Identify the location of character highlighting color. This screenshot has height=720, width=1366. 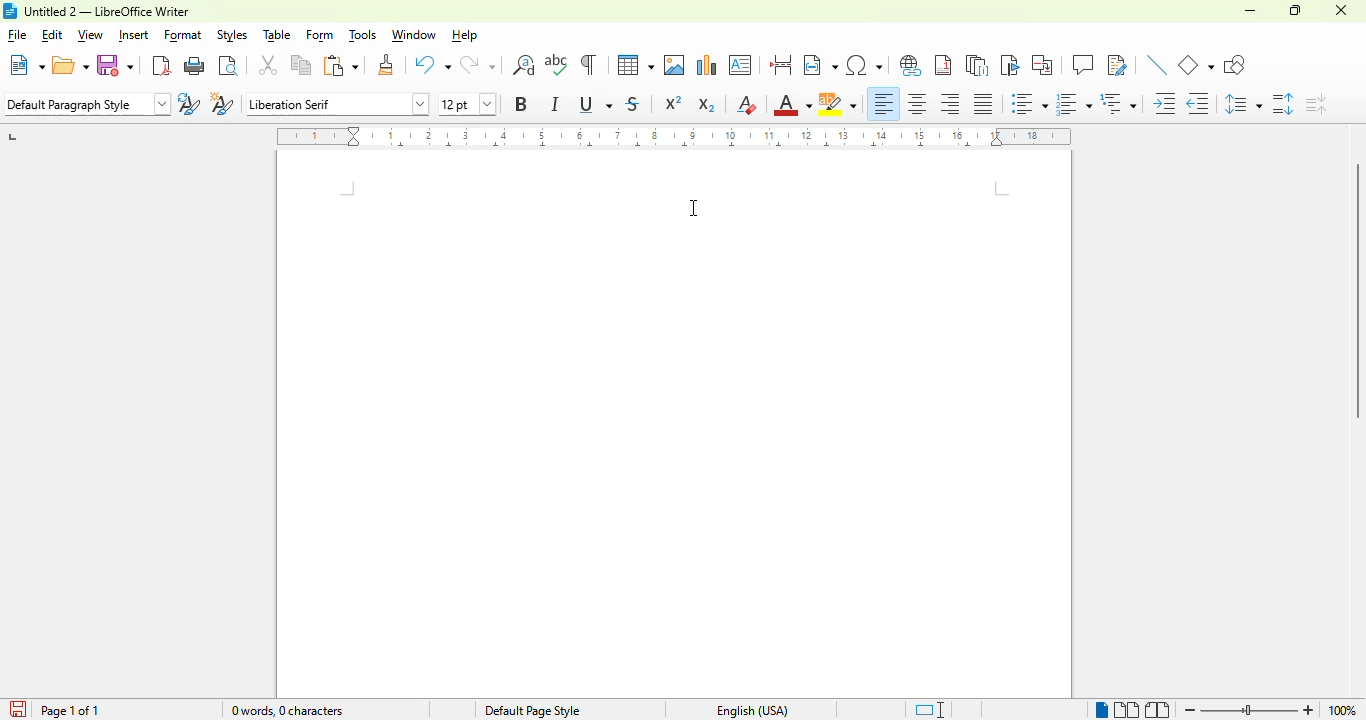
(838, 106).